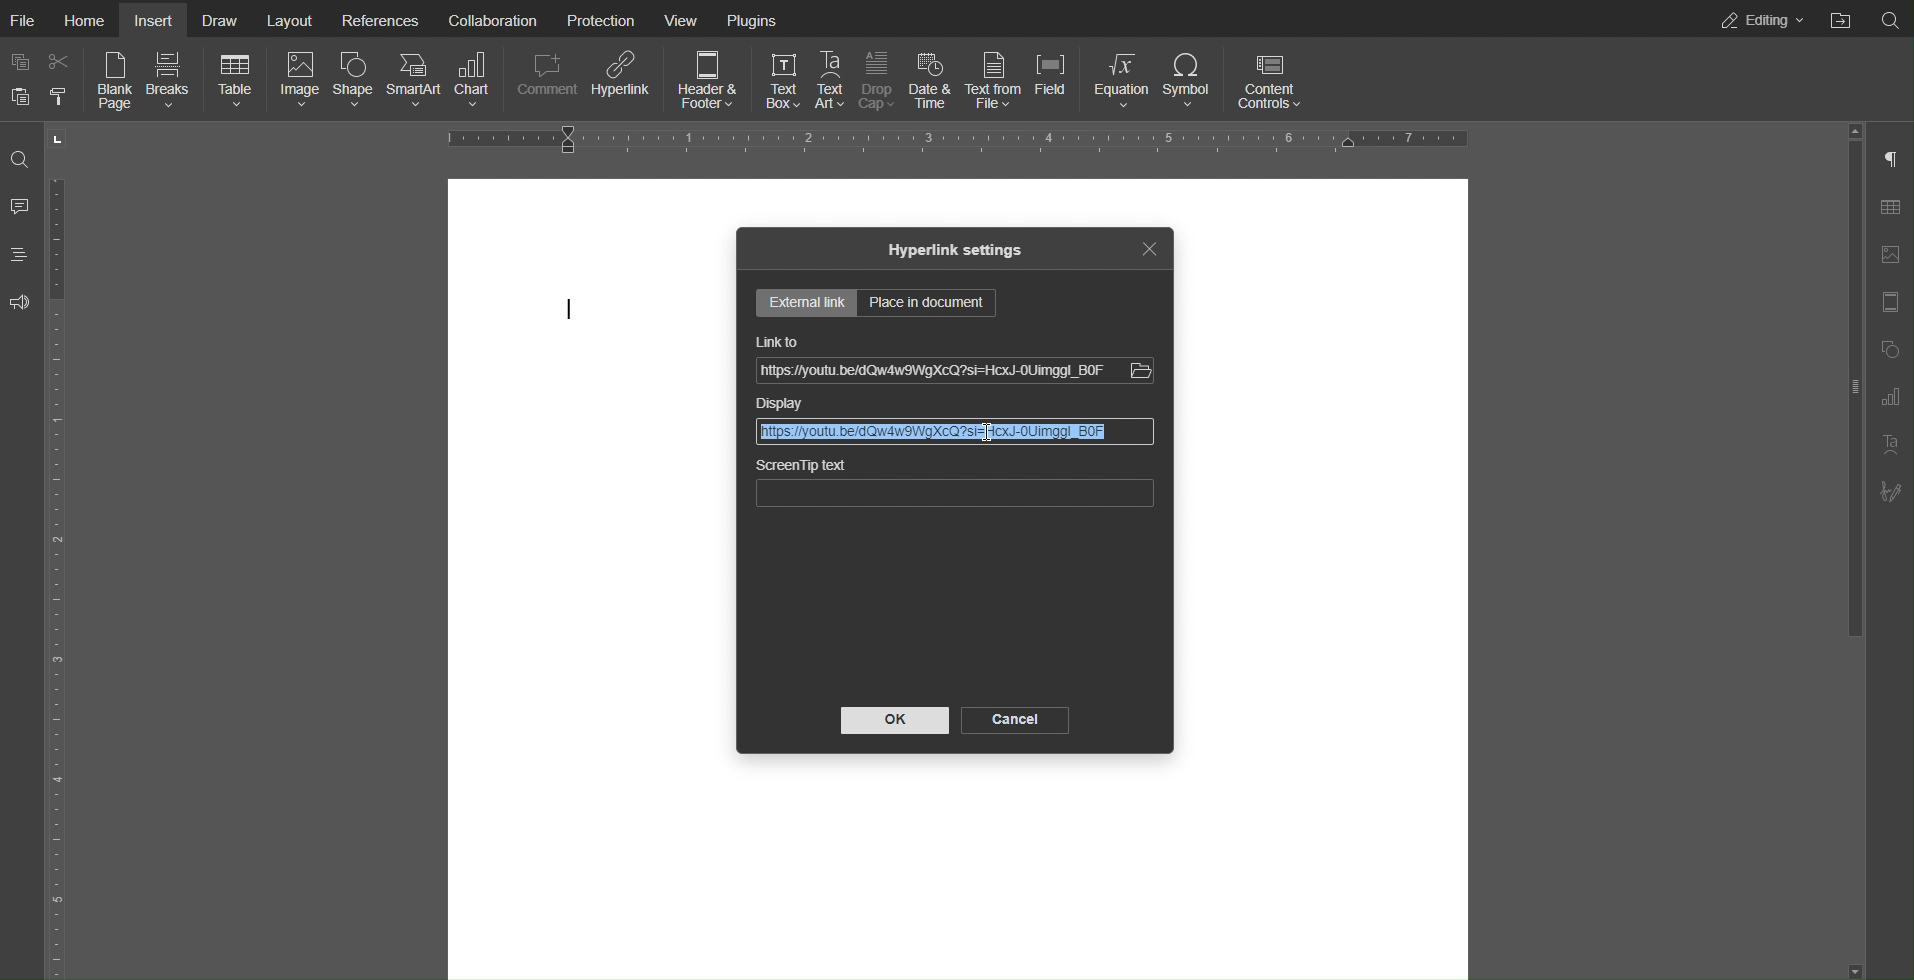 The width and height of the screenshot is (1914, 980). Describe the element at coordinates (491, 18) in the screenshot. I see `Collaboration` at that location.